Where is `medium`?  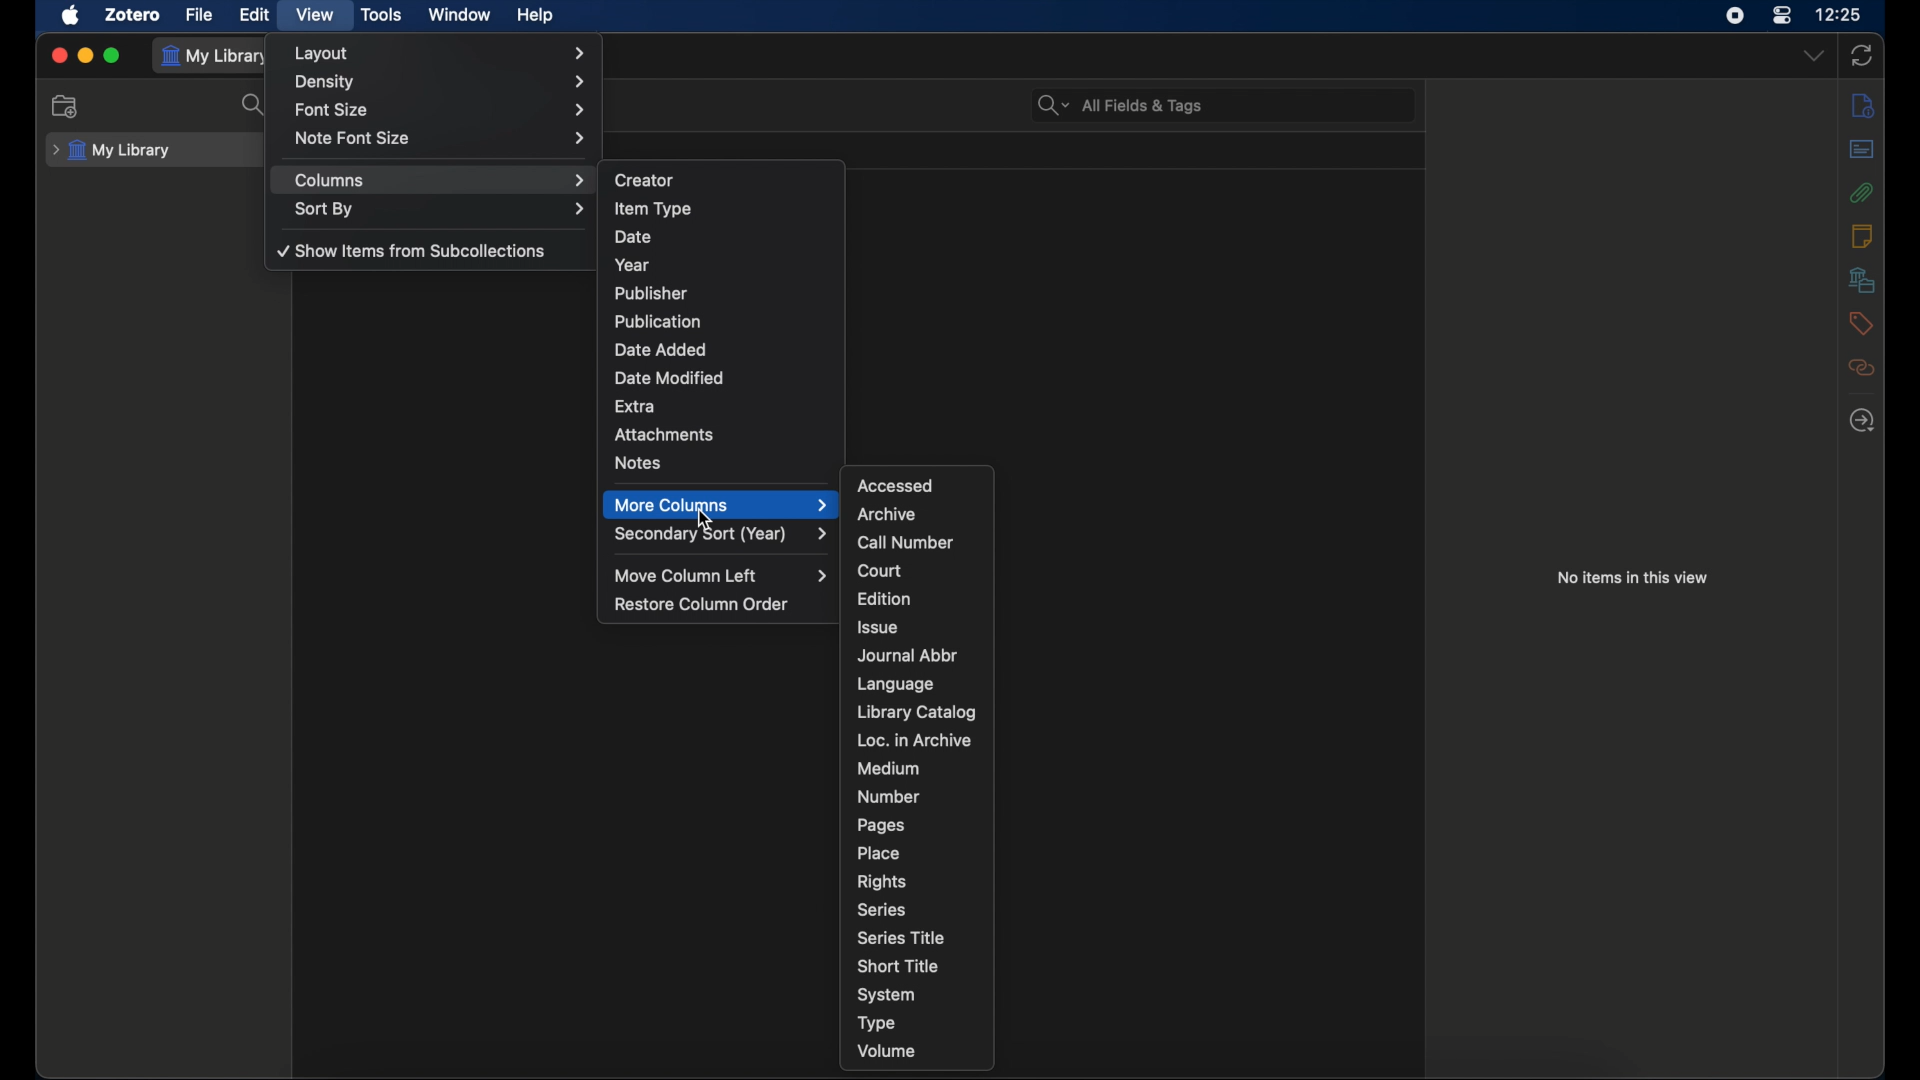
medium is located at coordinates (889, 769).